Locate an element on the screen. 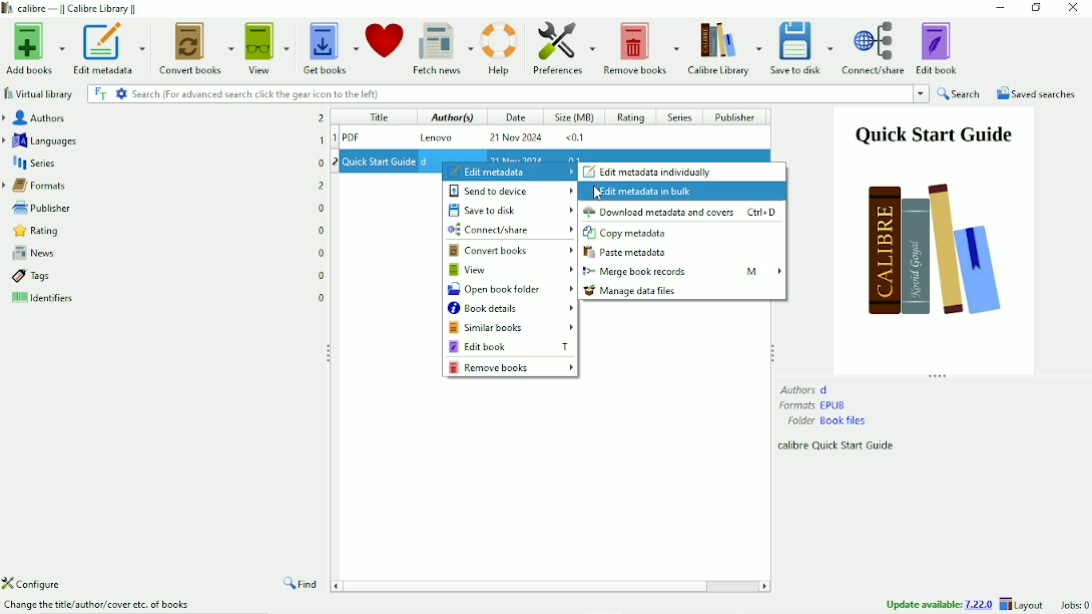 The height and width of the screenshot is (614, 1092). Merge book records is located at coordinates (682, 271).